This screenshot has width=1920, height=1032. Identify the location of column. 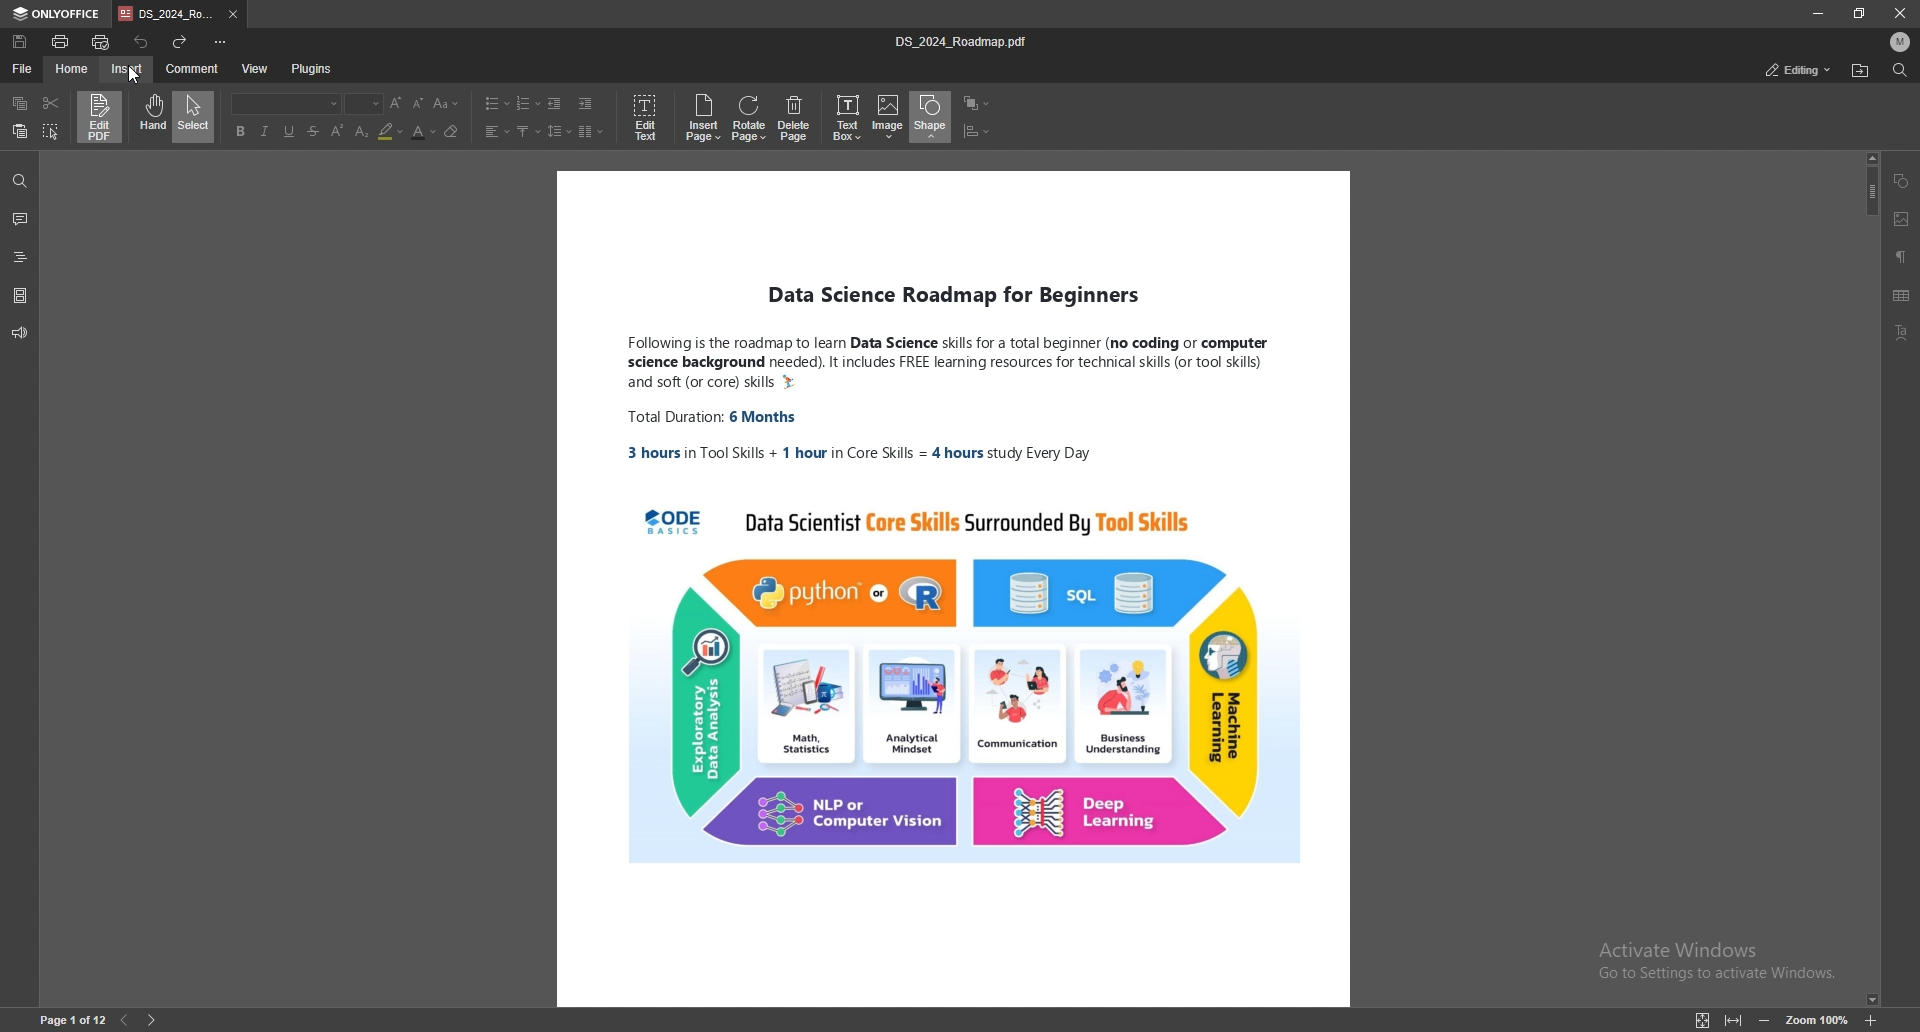
(591, 132).